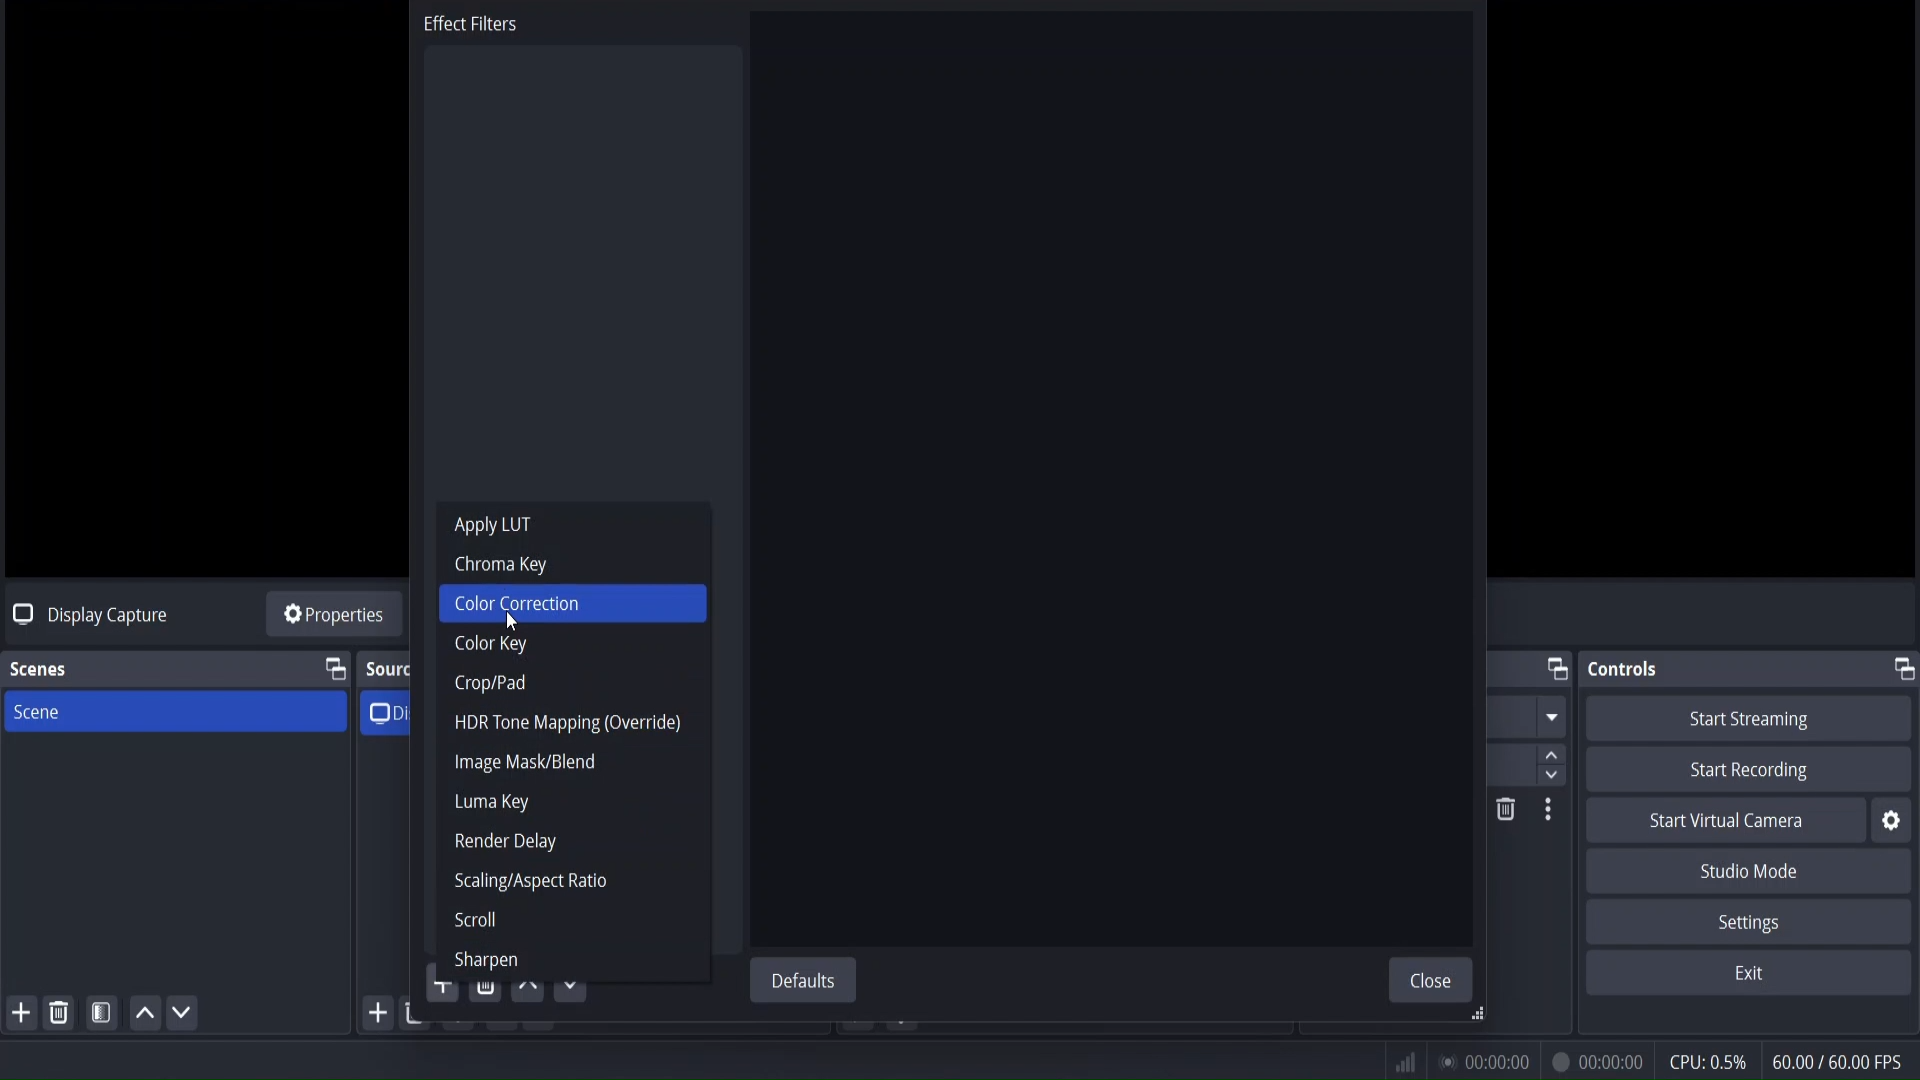  I want to click on apply lut, so click(491, 526).